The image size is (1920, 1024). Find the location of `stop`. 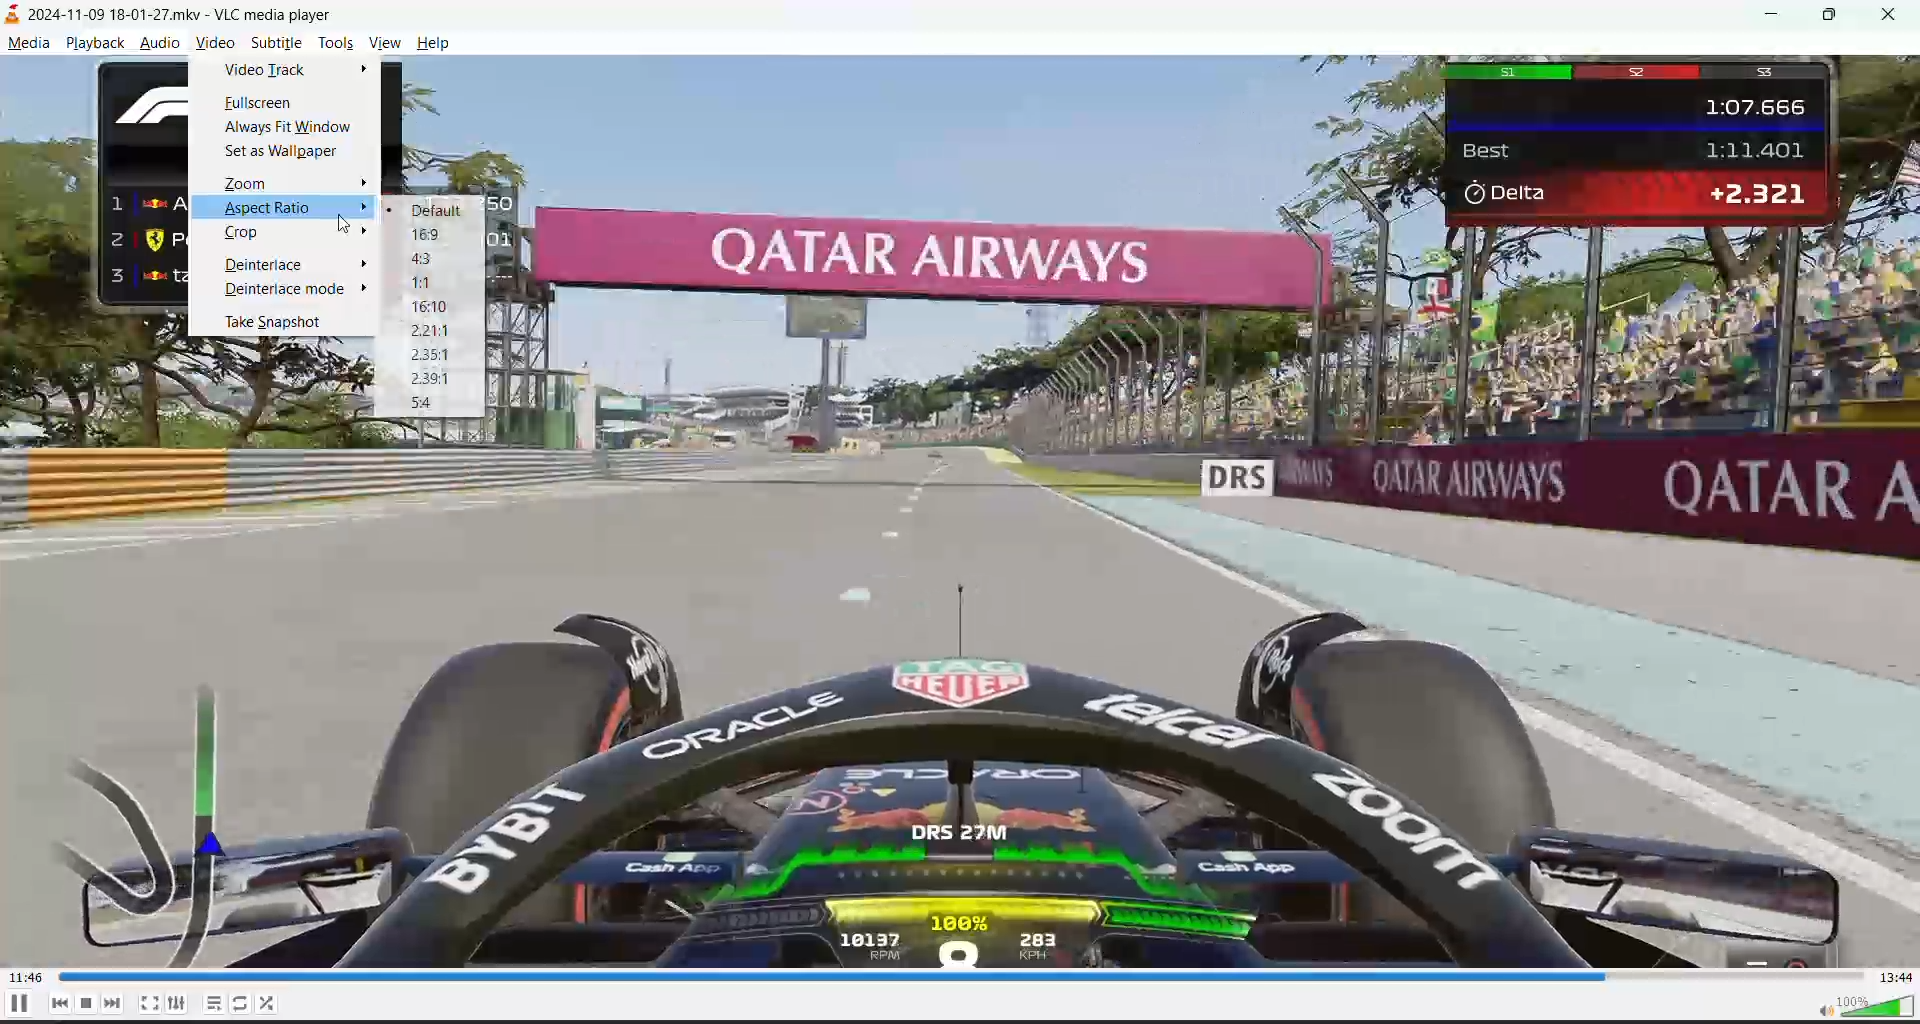

stop is located at coordinates (89, 1004).